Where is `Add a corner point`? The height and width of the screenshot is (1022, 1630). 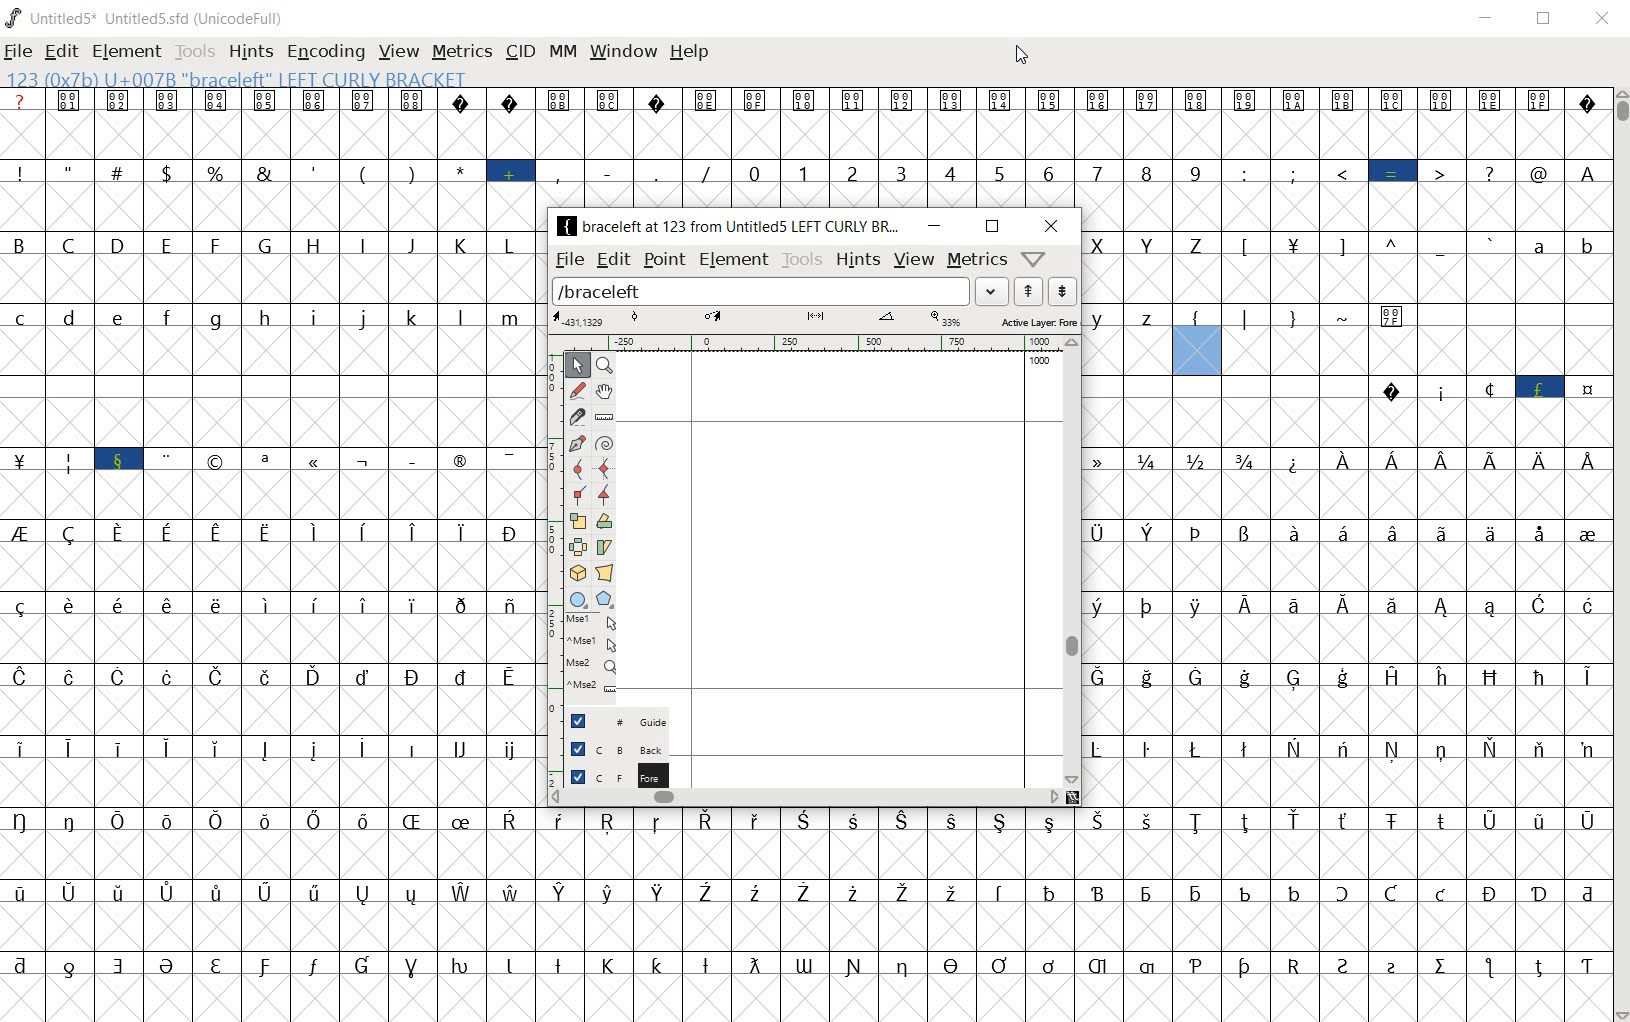 Add a corner point is located at coordinates (577, 495).